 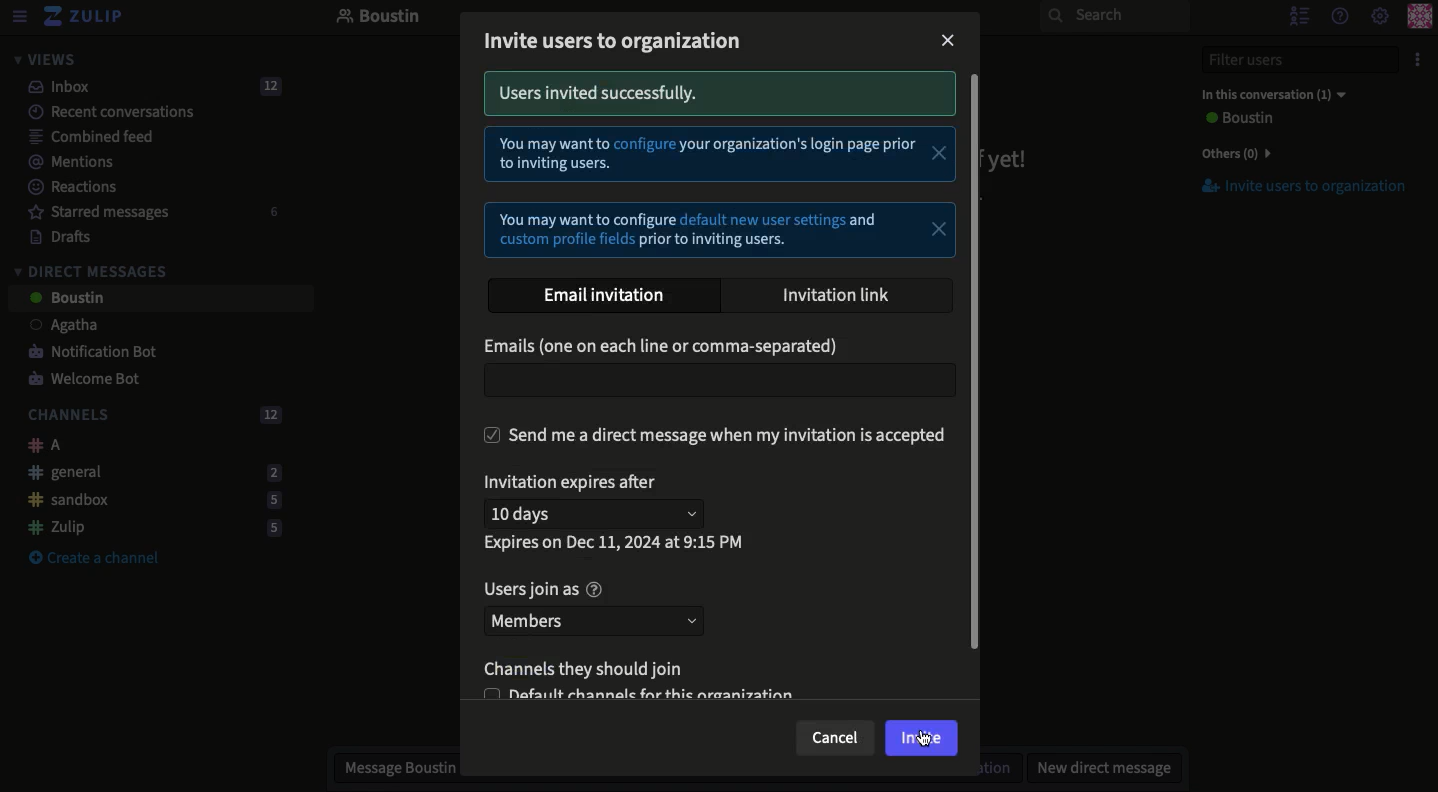 What do you see at coordinates (148, 527) in the screenshot?
I see `Zulip` at bounding box center [148, 527].